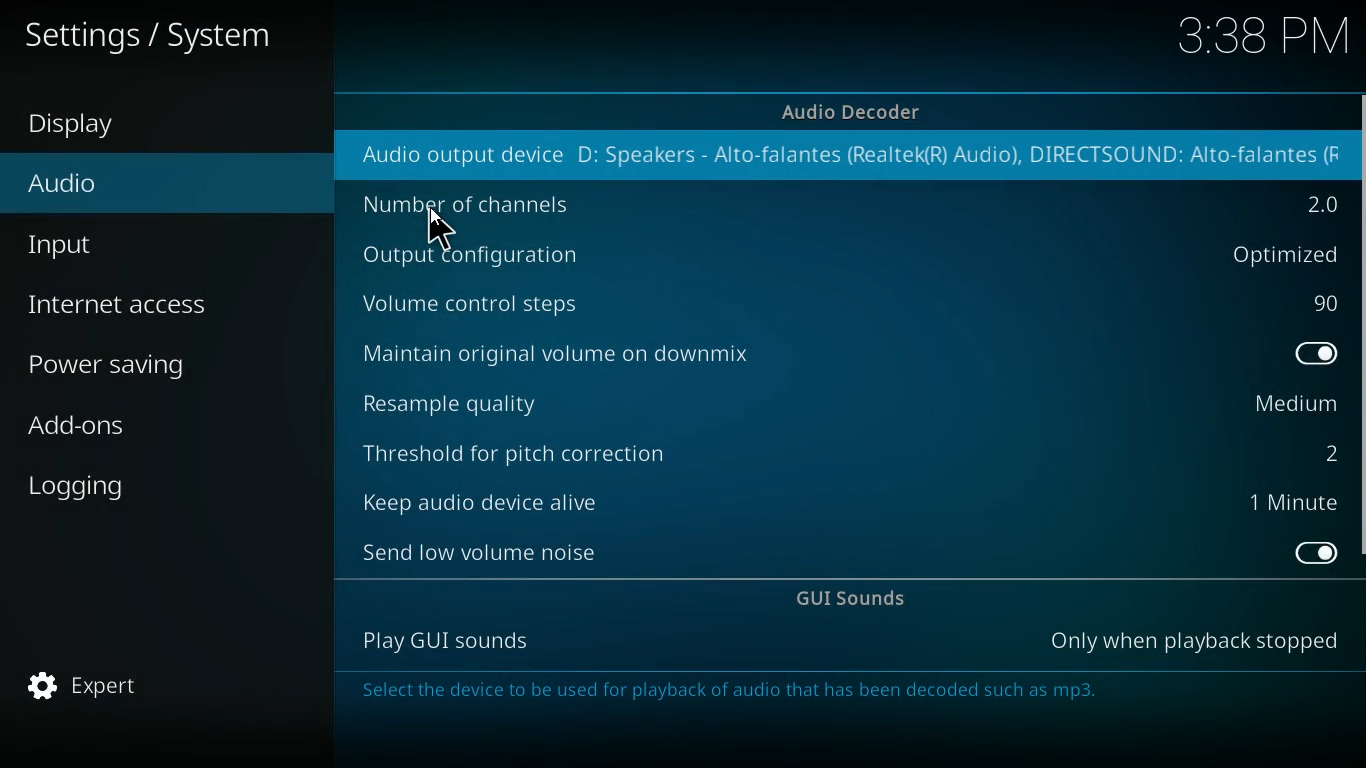  I want to click on volume control steps, so click(494, 302).